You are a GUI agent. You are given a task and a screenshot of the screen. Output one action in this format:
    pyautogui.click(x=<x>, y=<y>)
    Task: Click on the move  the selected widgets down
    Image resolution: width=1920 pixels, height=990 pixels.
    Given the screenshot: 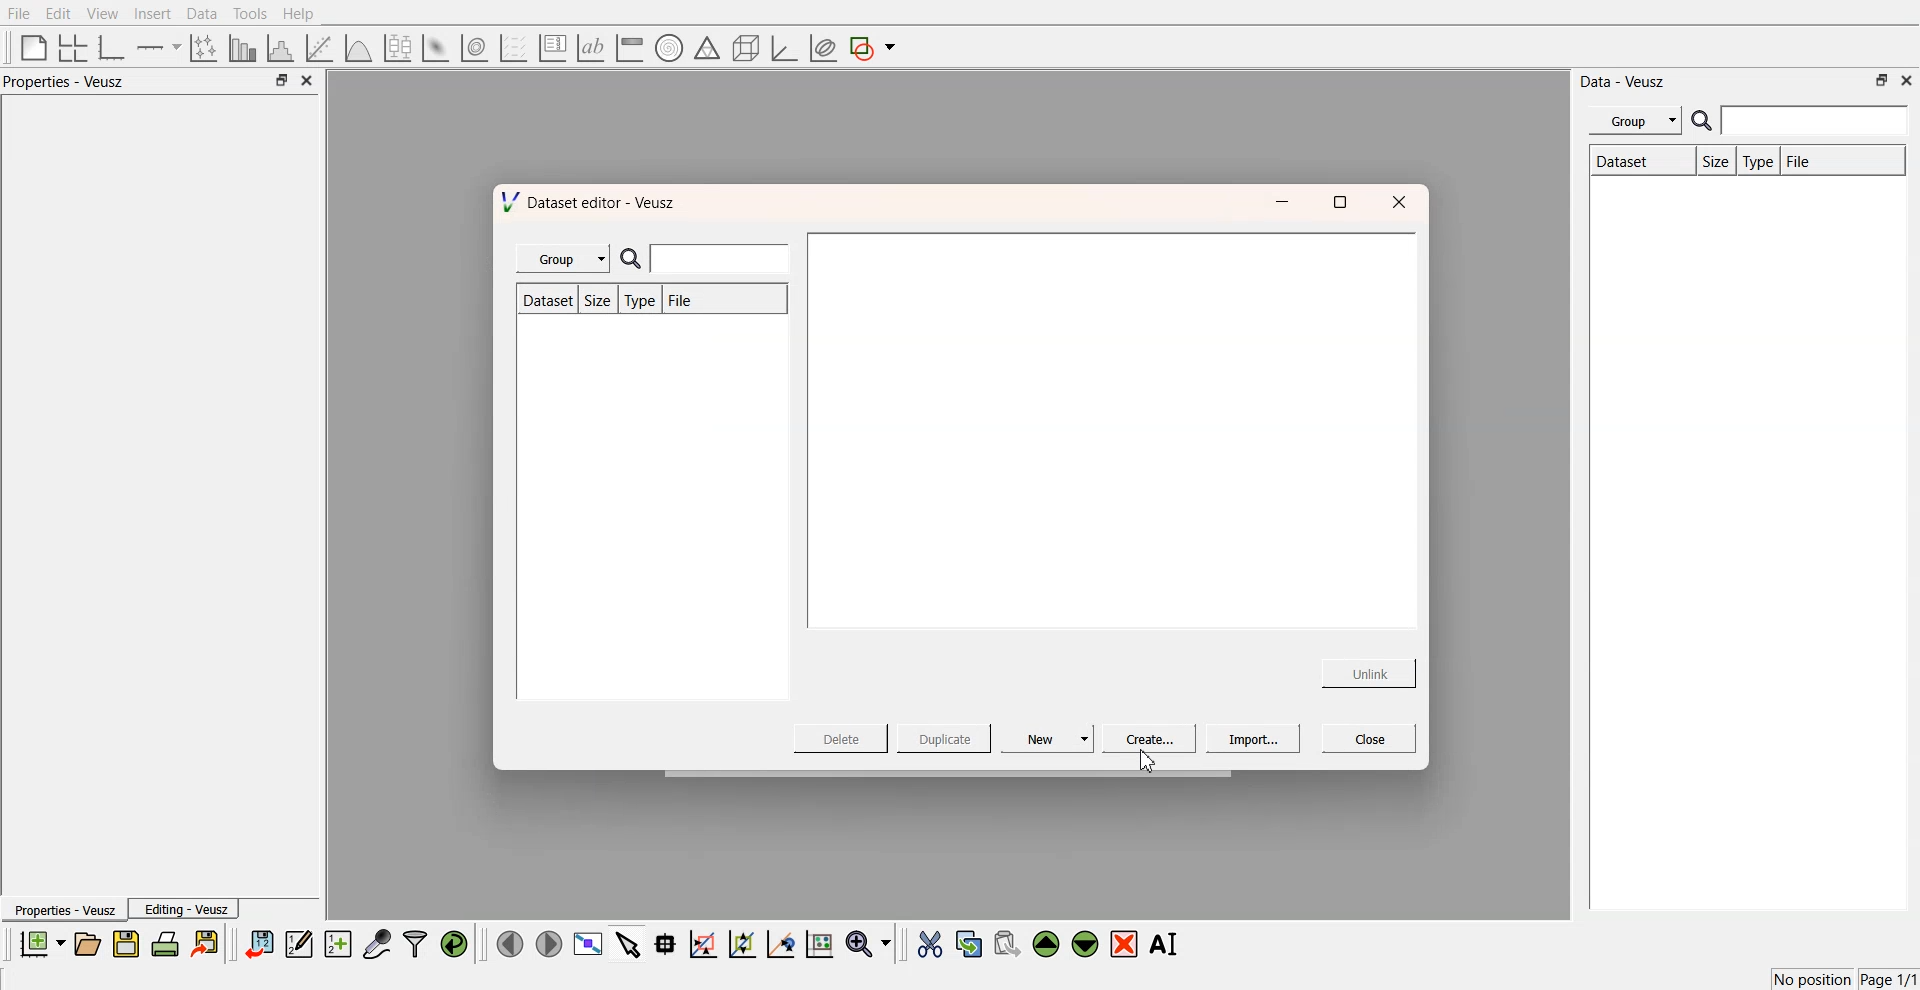 What is the action you would take?
    pyautogui.click(x=1085, y=942)
    